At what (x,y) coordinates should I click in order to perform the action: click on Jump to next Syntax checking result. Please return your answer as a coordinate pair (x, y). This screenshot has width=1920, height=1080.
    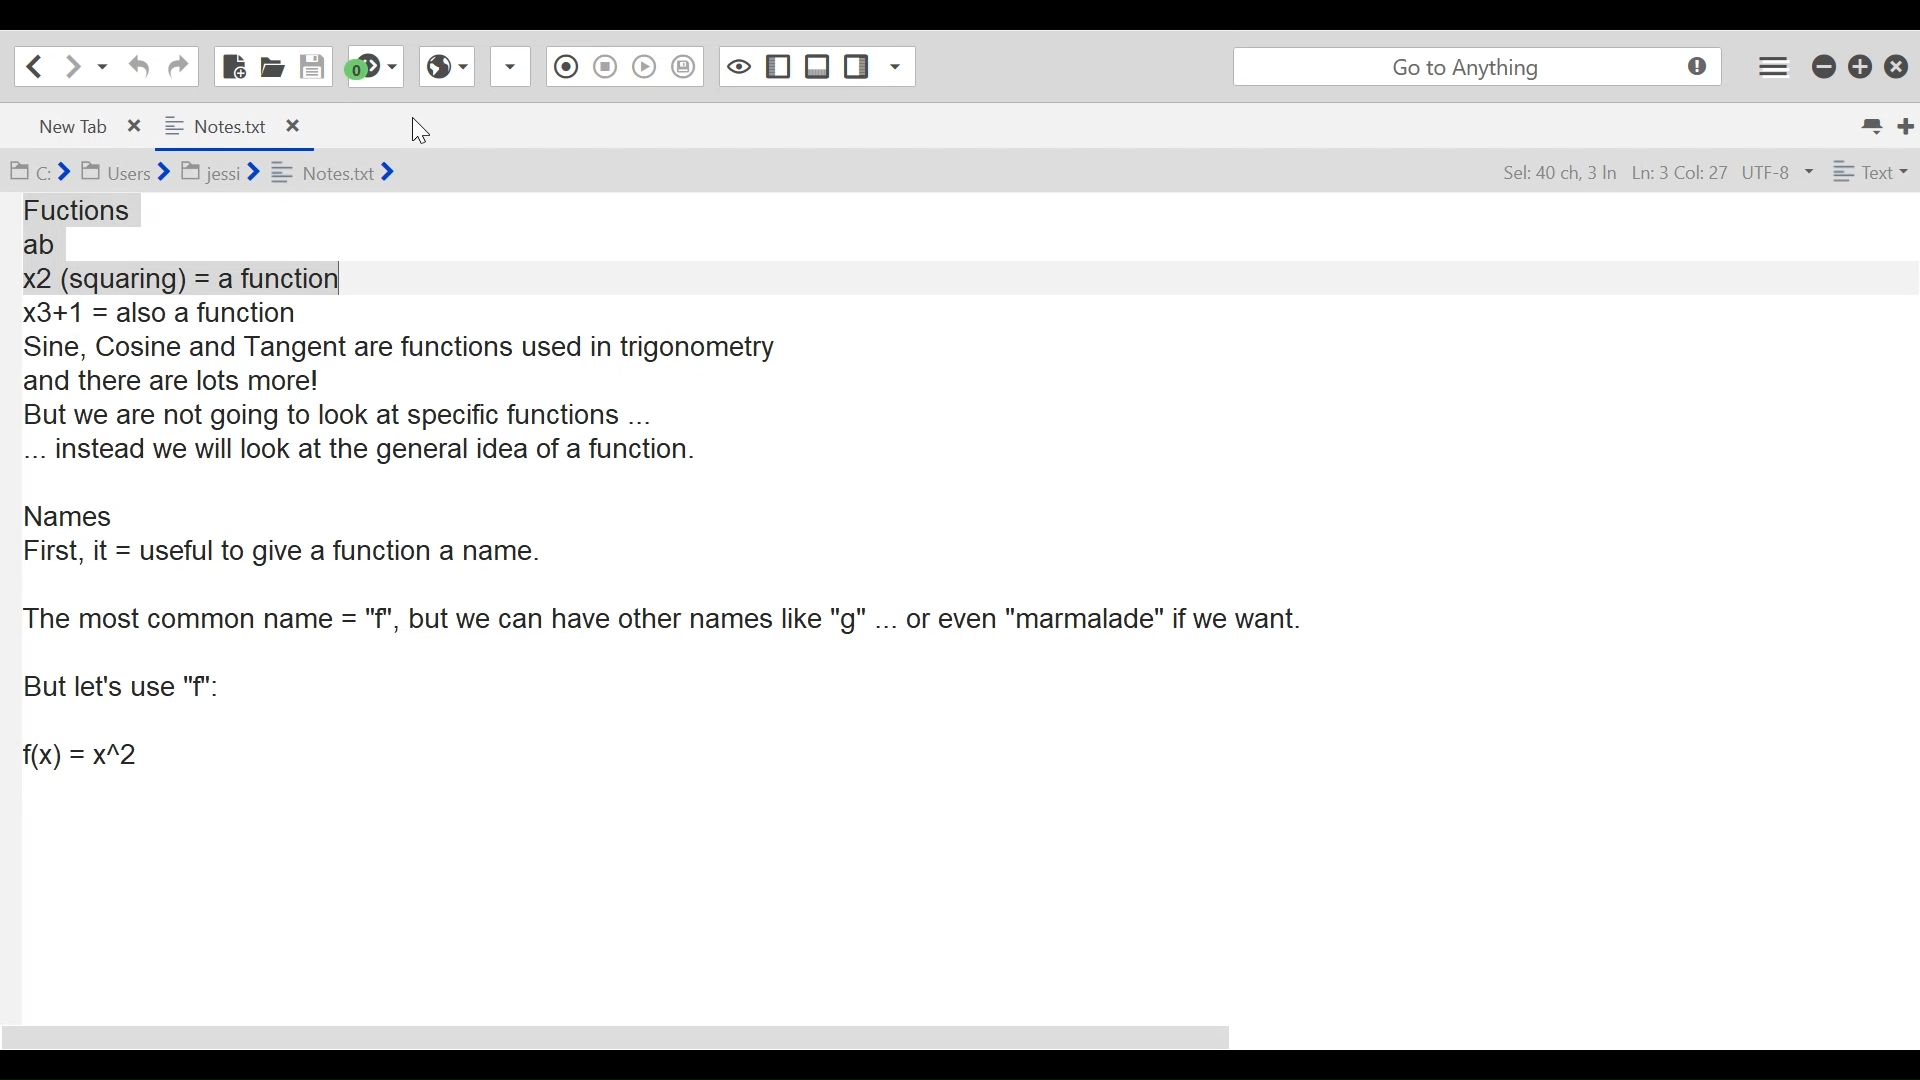
    Looking at the image, I should click on (373, 66).